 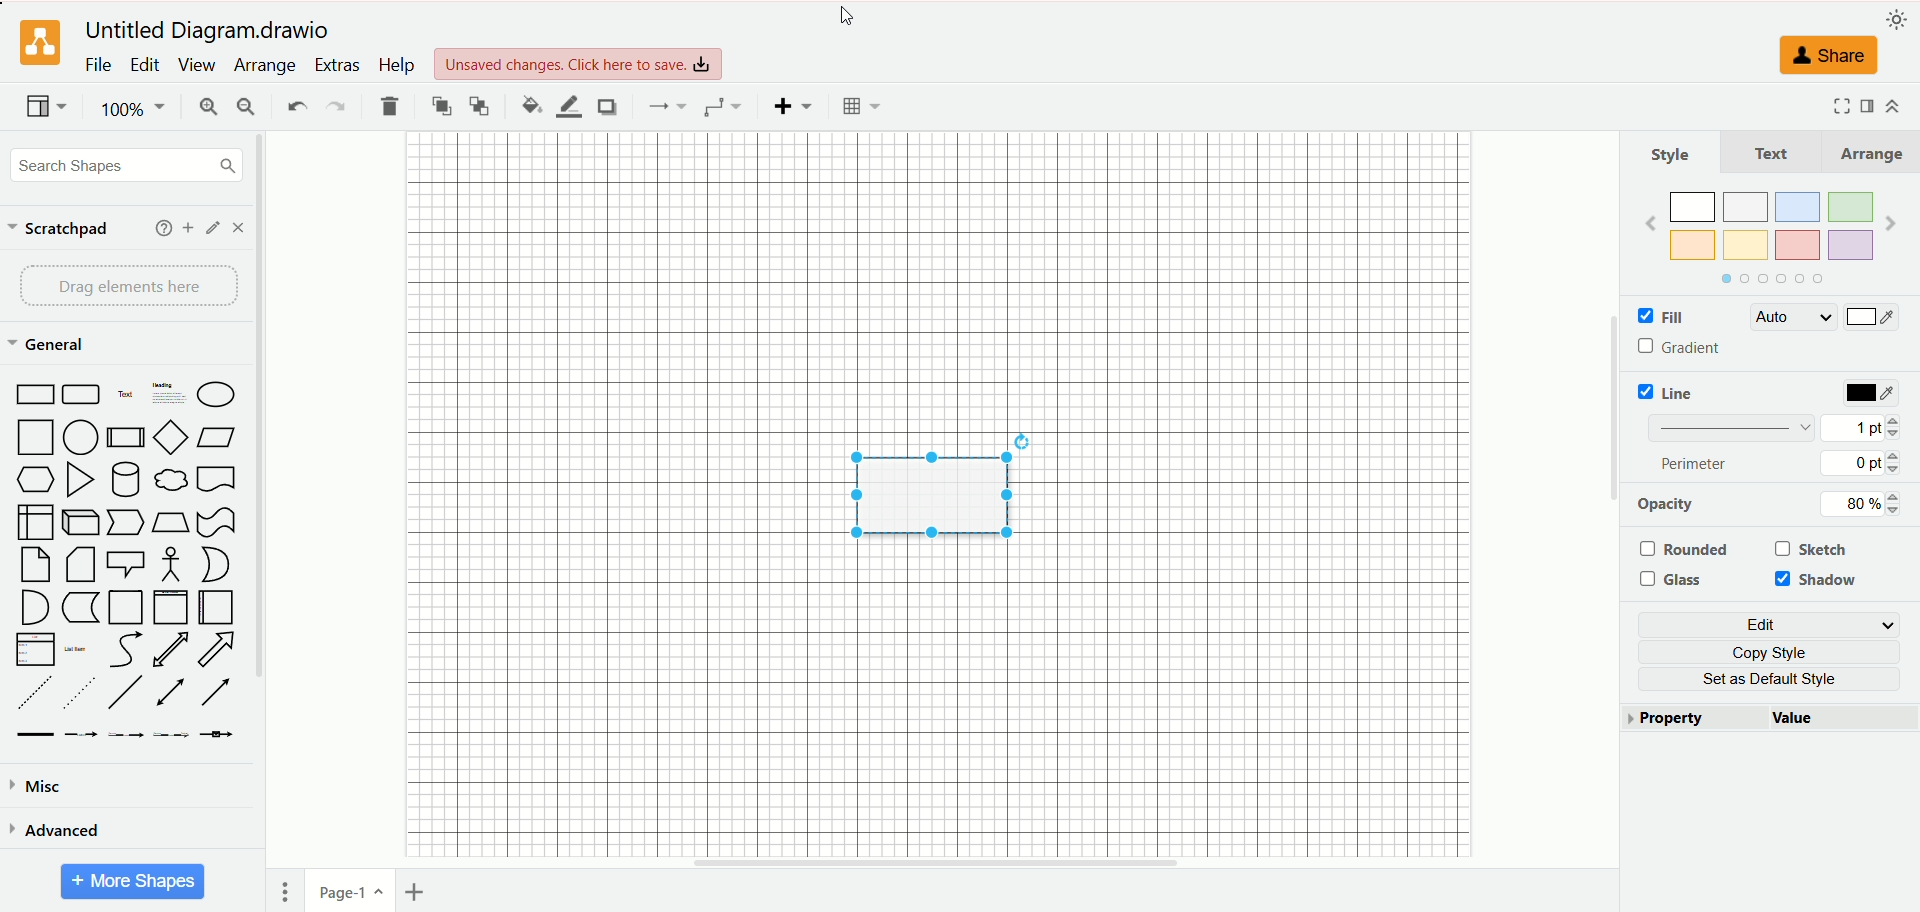 What do you see at coordinates (51, 346) in the screenshot?
I see `general` at bounding box center [51, 346].